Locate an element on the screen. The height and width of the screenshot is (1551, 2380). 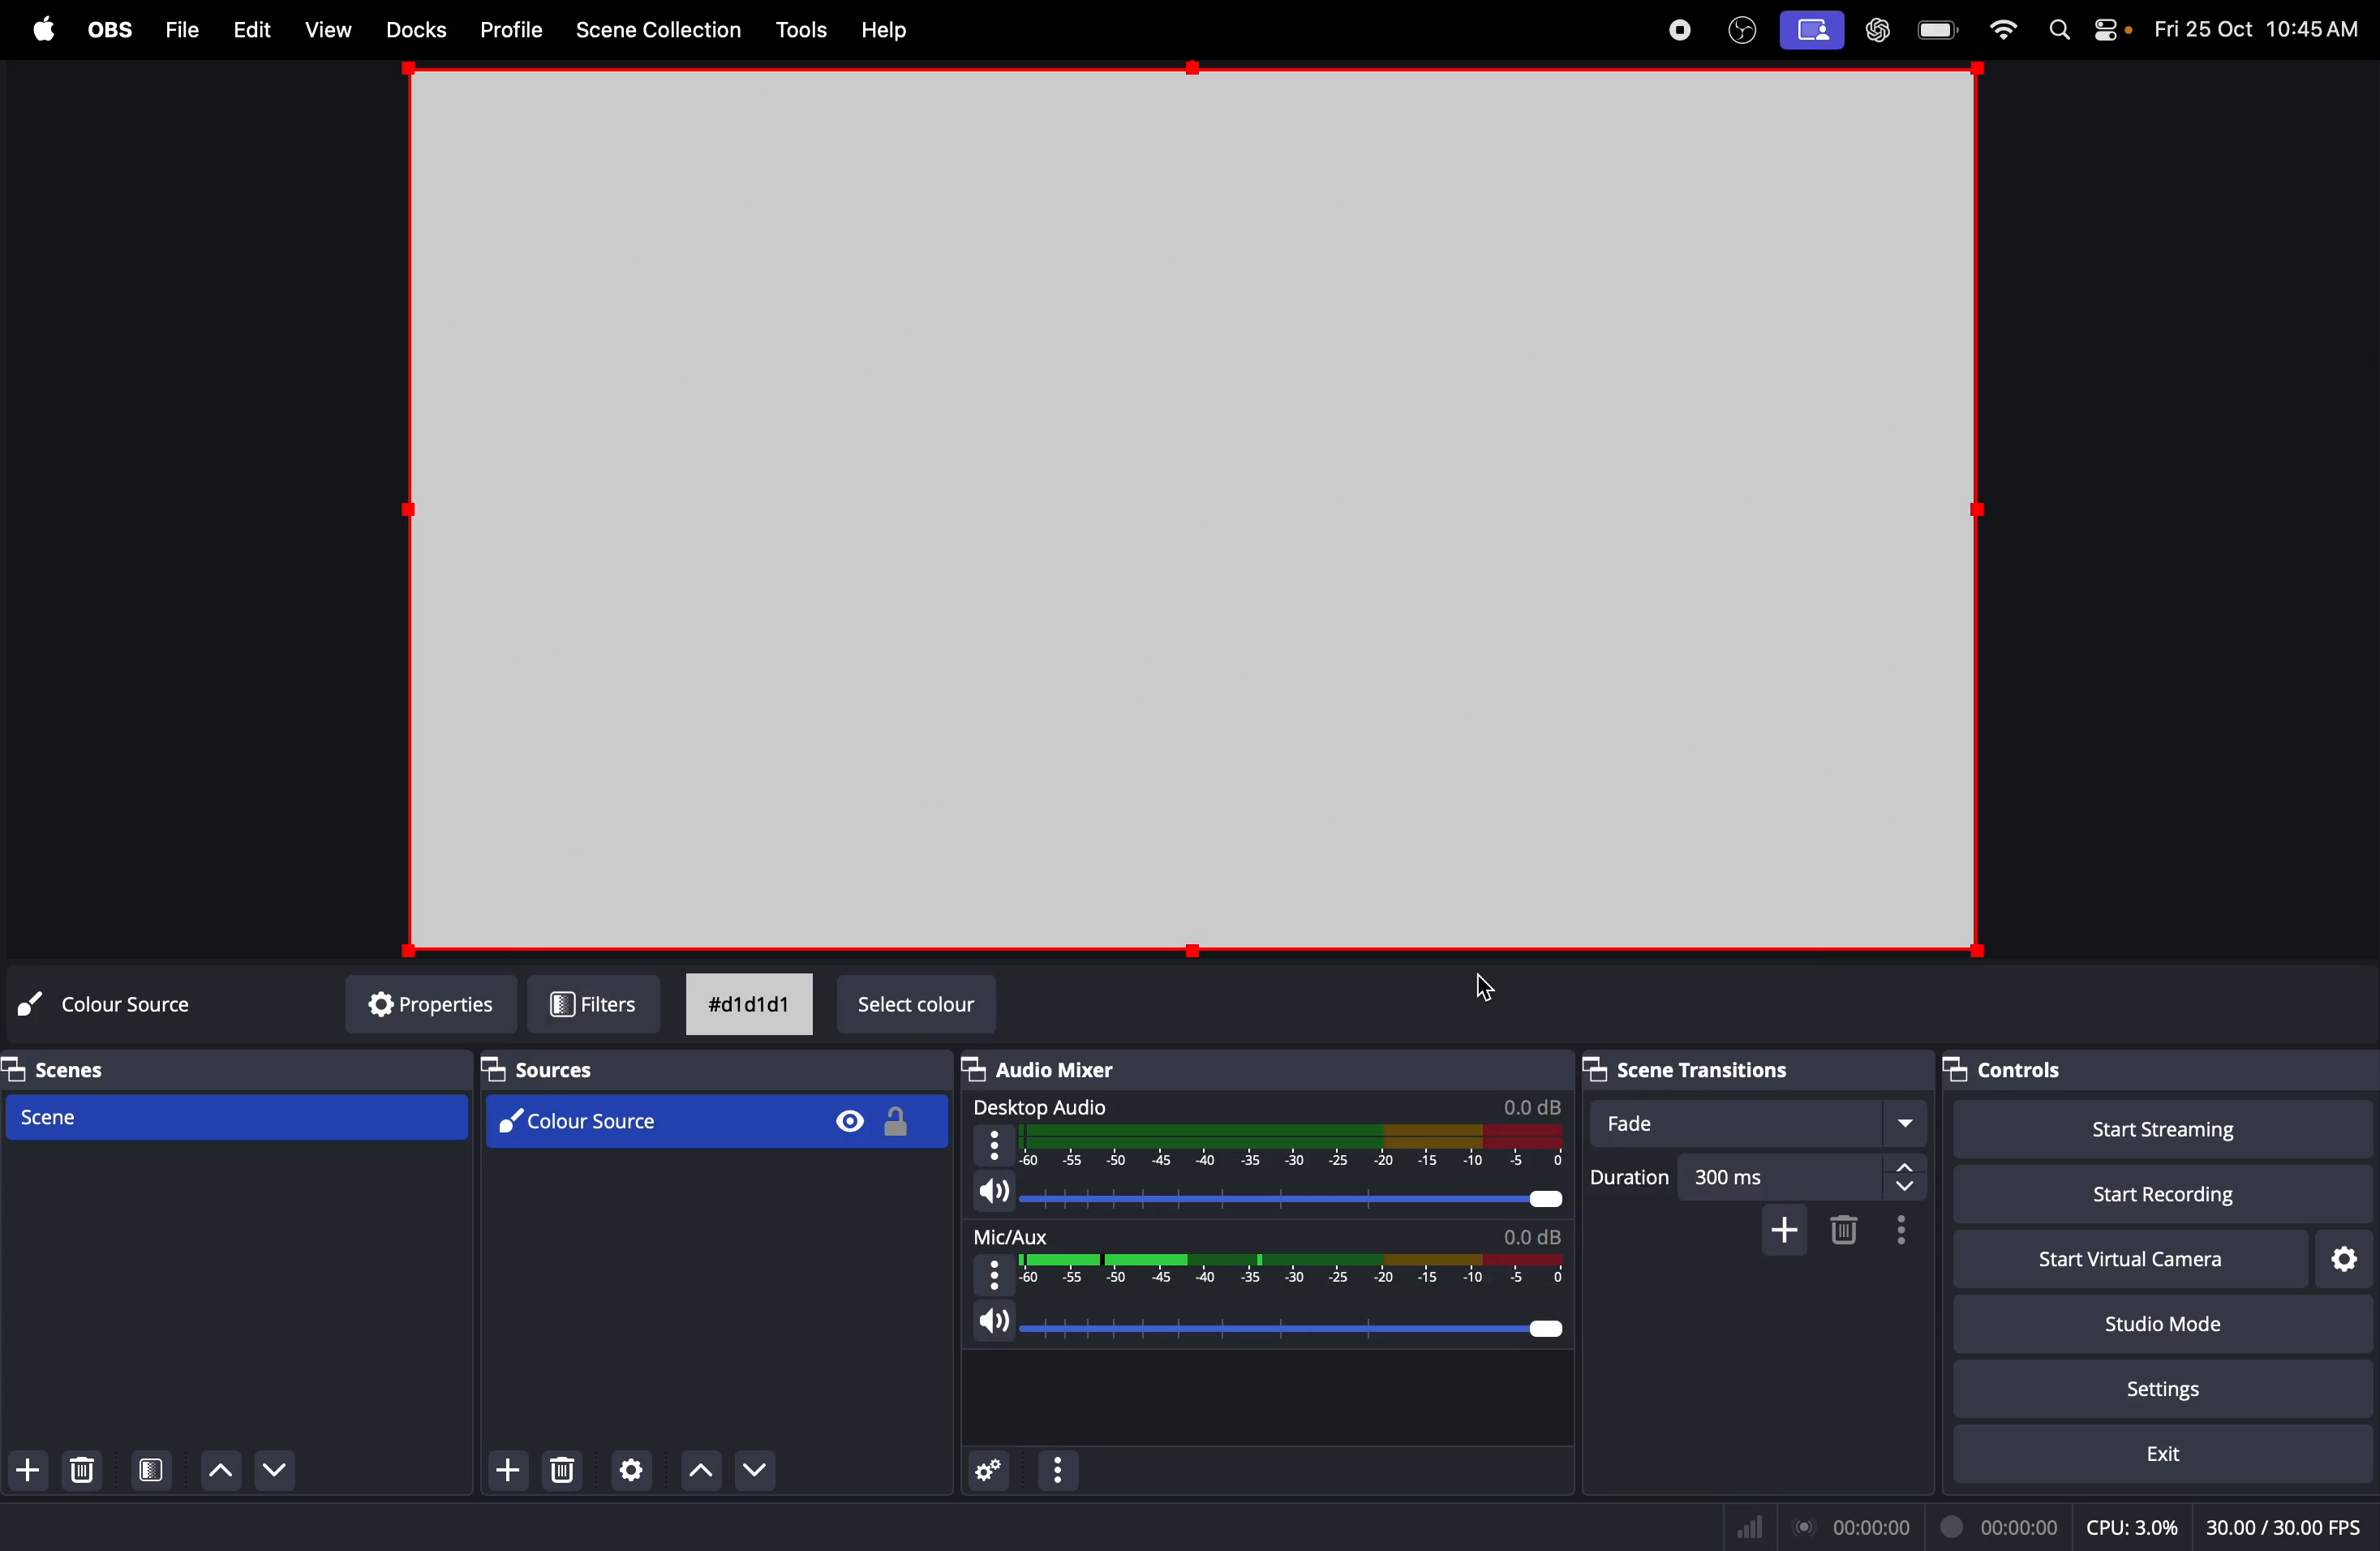
Files is located at coordinates (179, 28).